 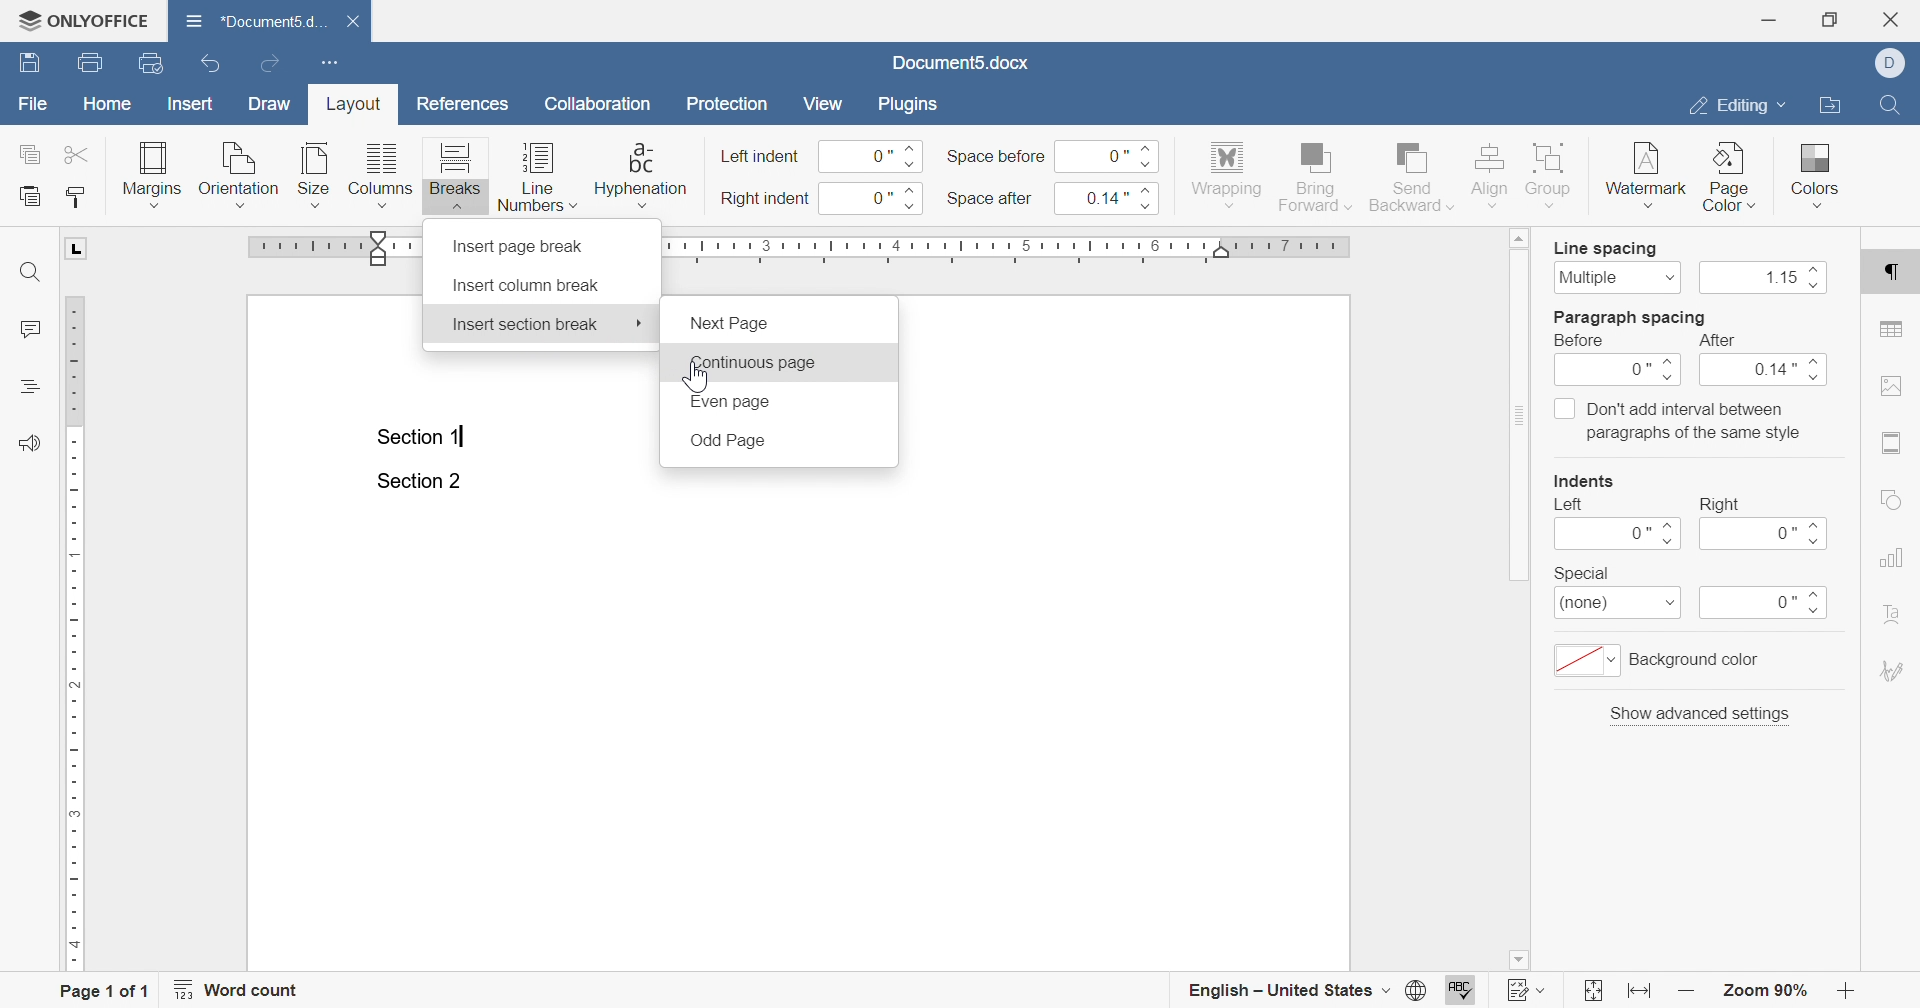 What do you see at coordinates (241, 989) in the screenshot?
I see `word count` at bounding box center [241, 989].